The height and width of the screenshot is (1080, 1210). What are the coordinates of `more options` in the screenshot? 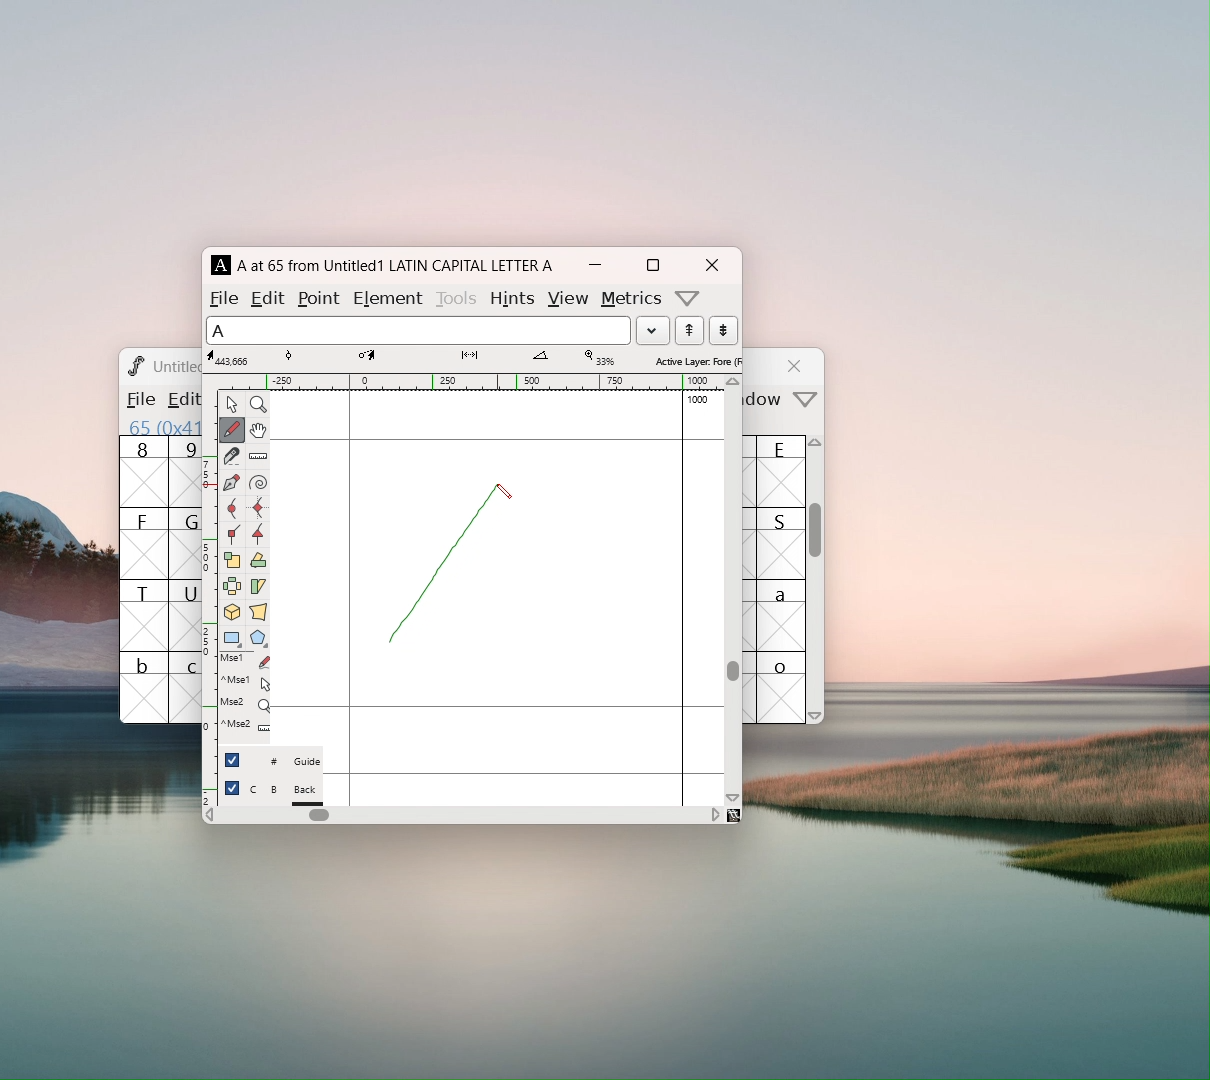 It's located at (688, 298).